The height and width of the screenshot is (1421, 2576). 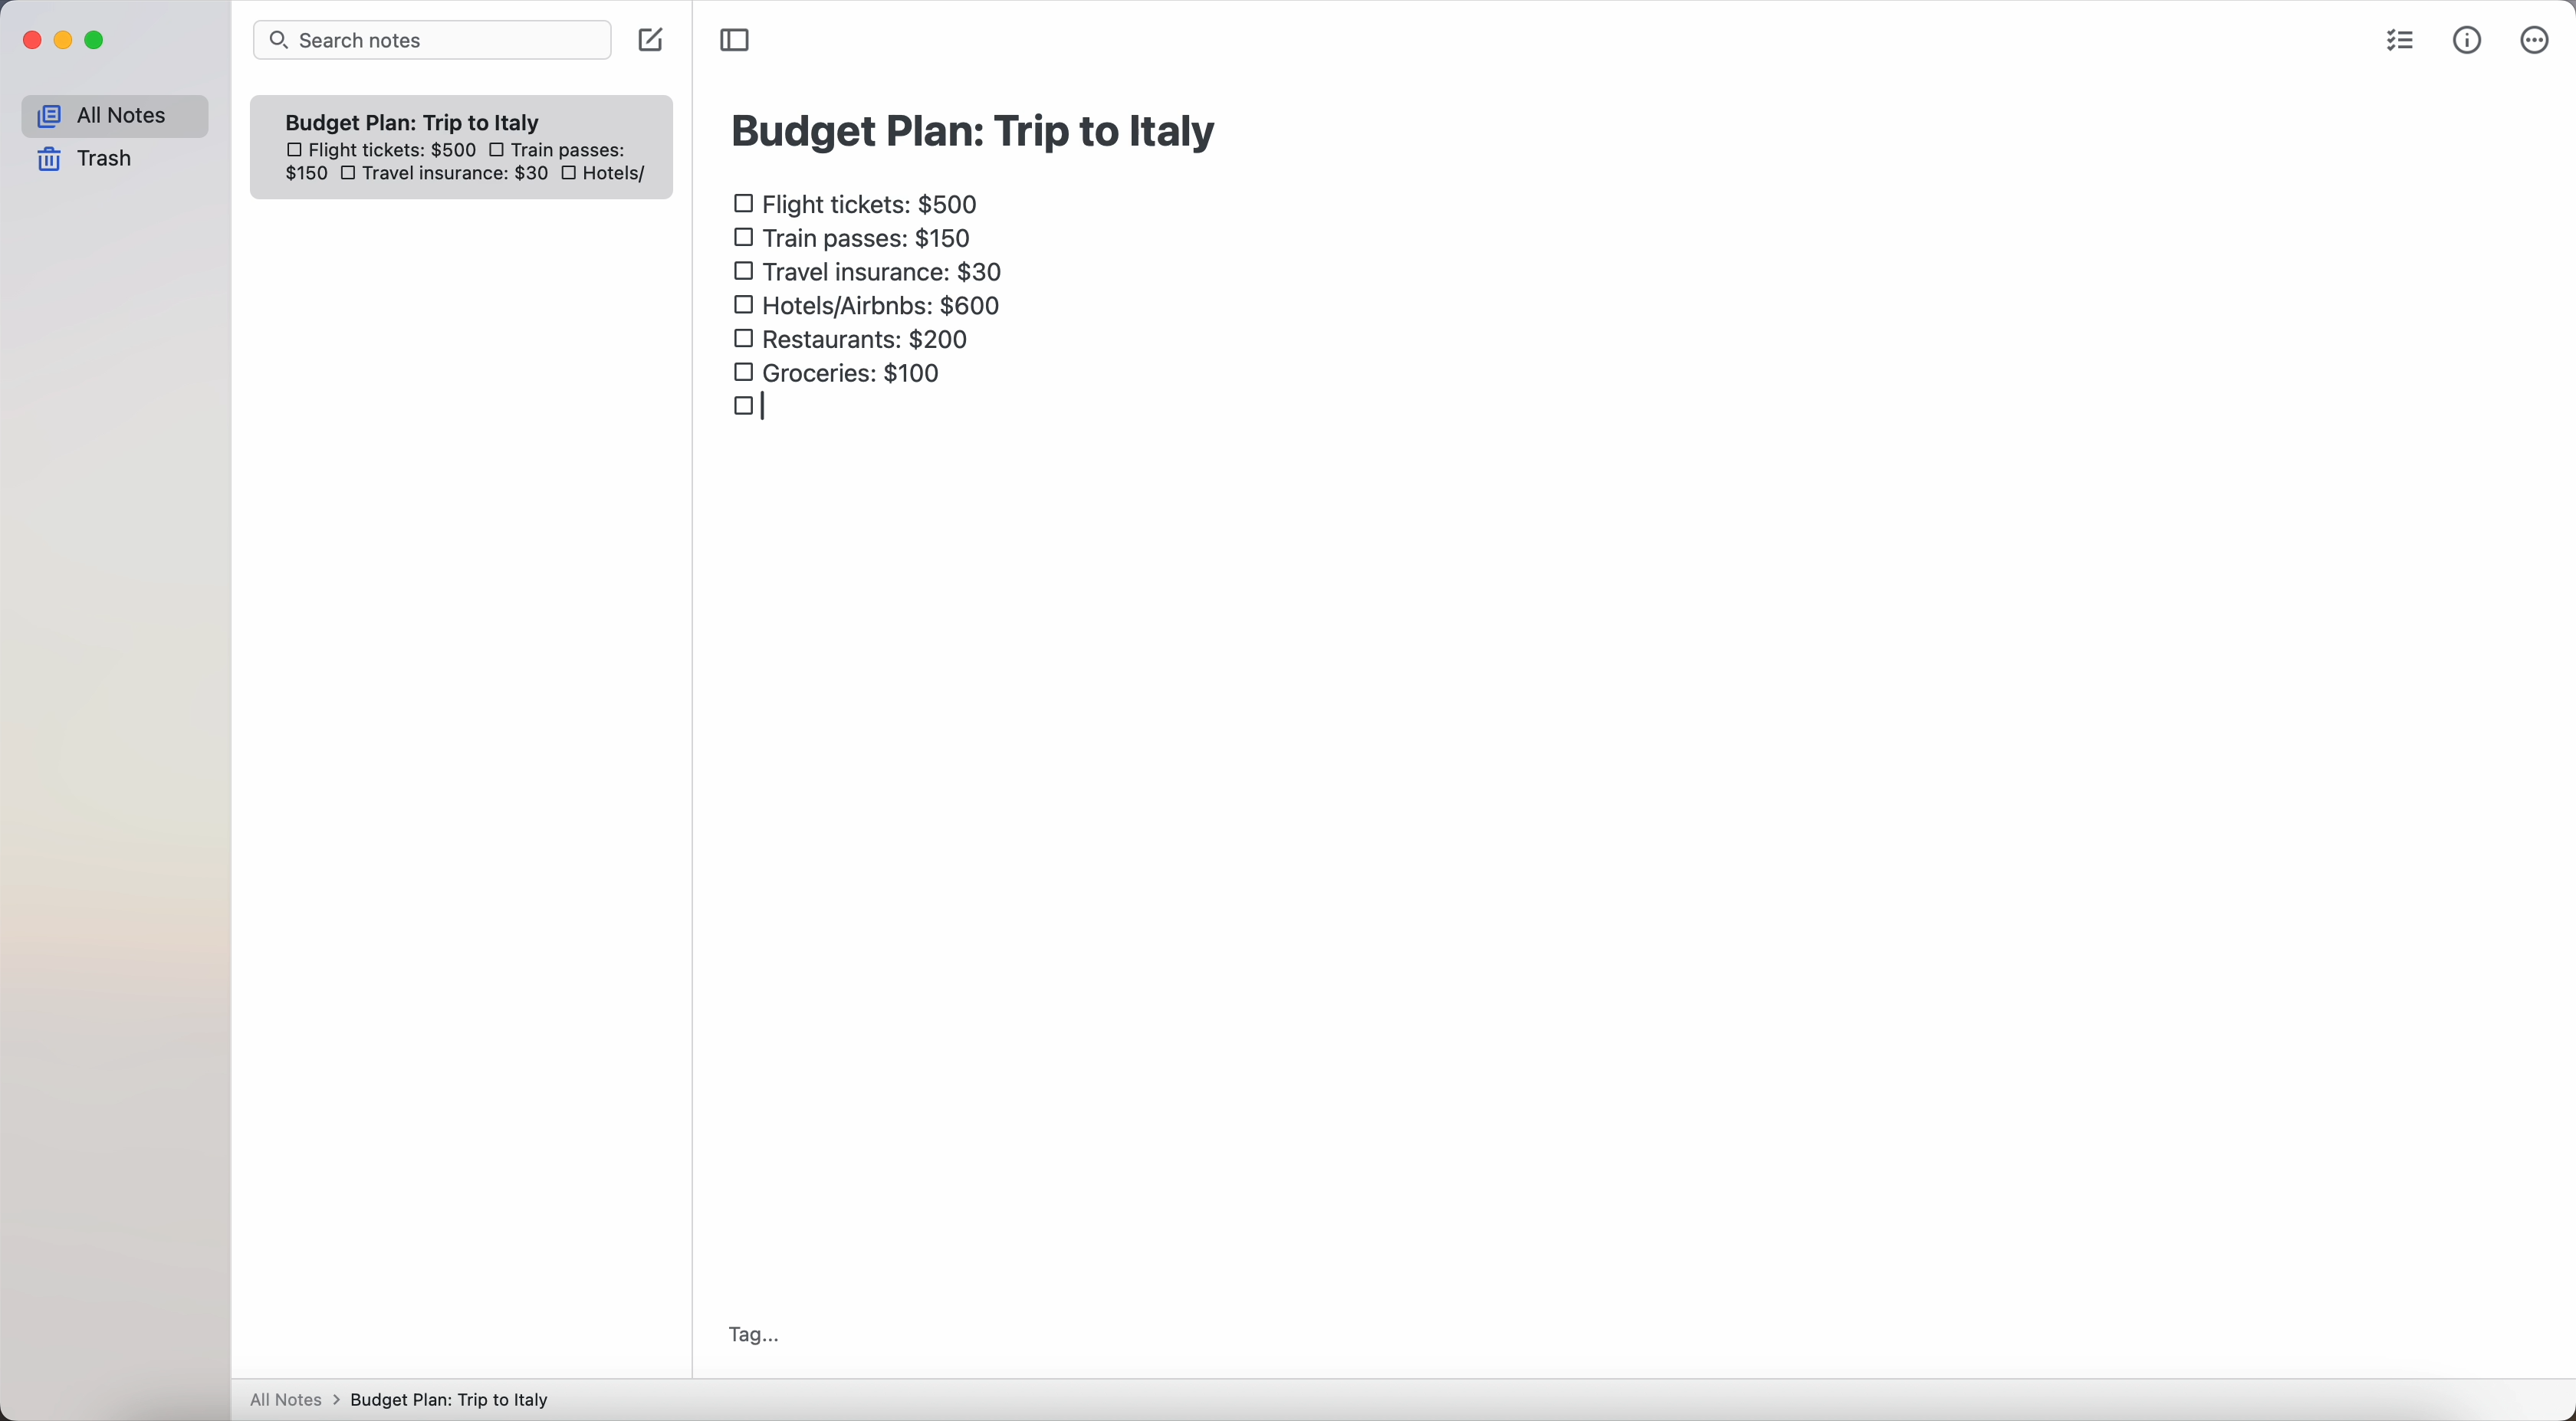 I want to click on budget plan: trip to Italy, so click(x=979, y=128).